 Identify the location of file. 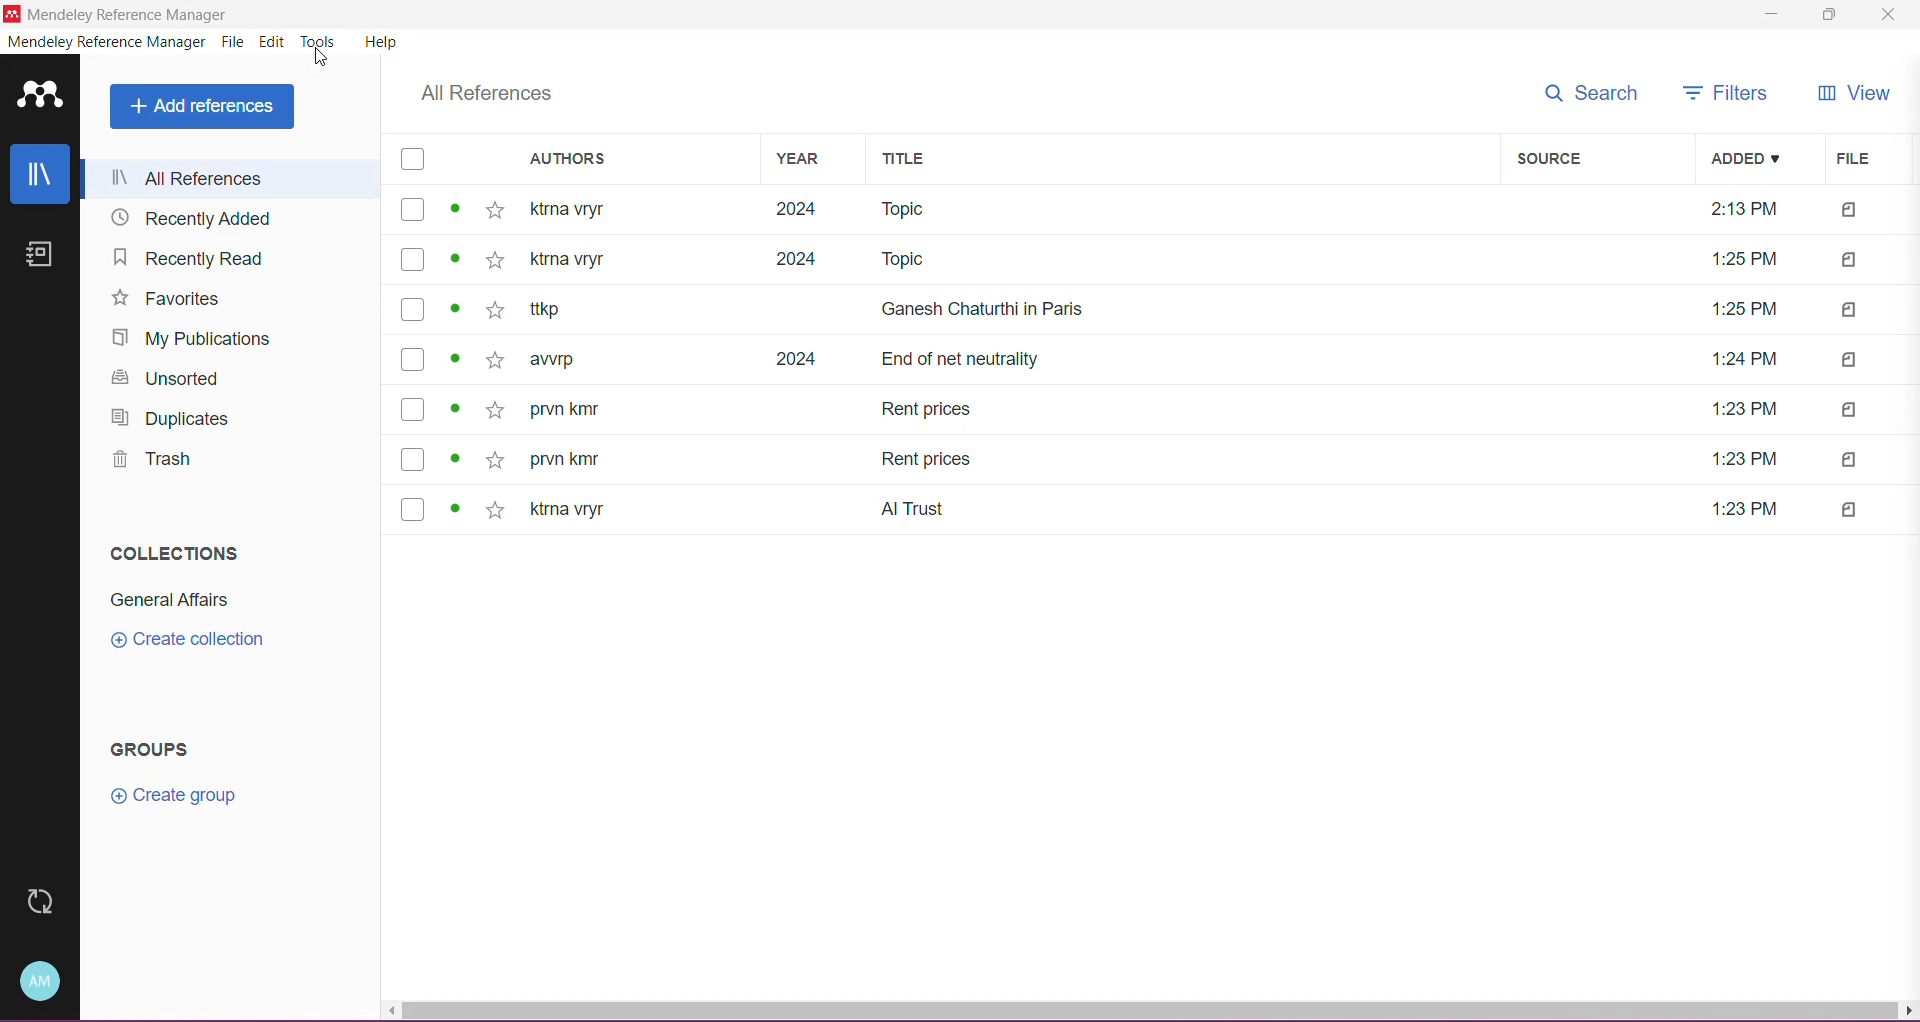
(1851, 511).